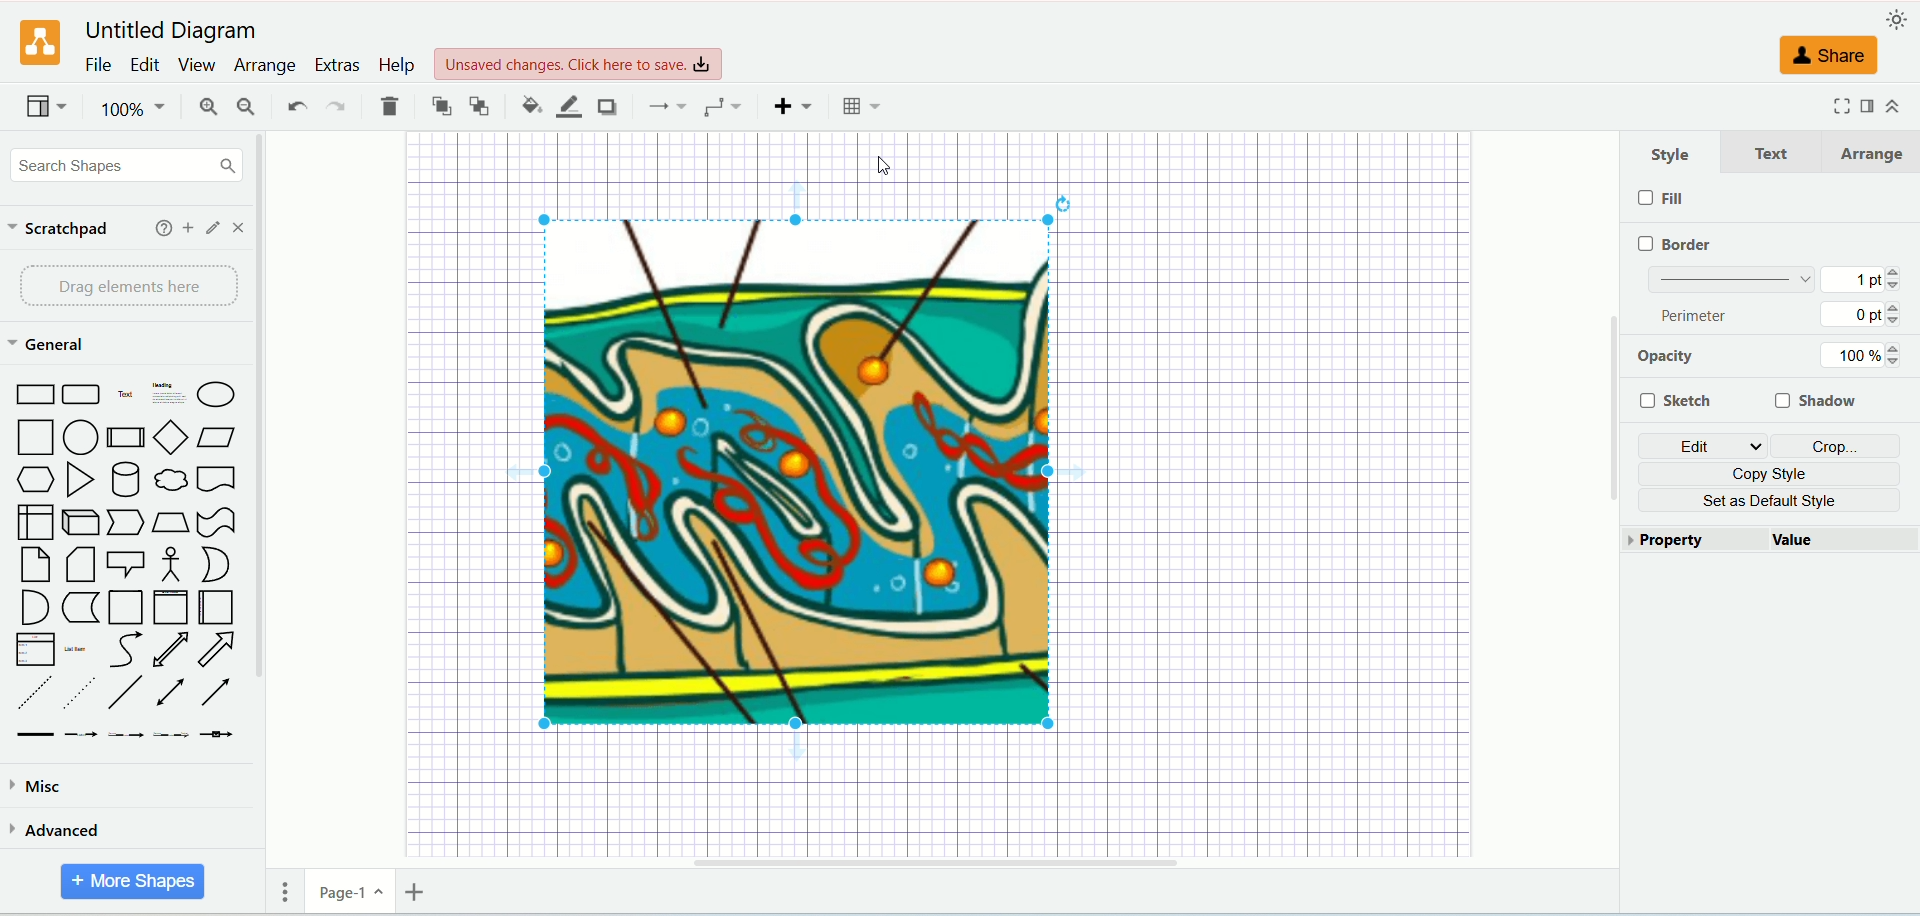 The image size is (1920, 916). I want to click on edit, so click(141, 63).